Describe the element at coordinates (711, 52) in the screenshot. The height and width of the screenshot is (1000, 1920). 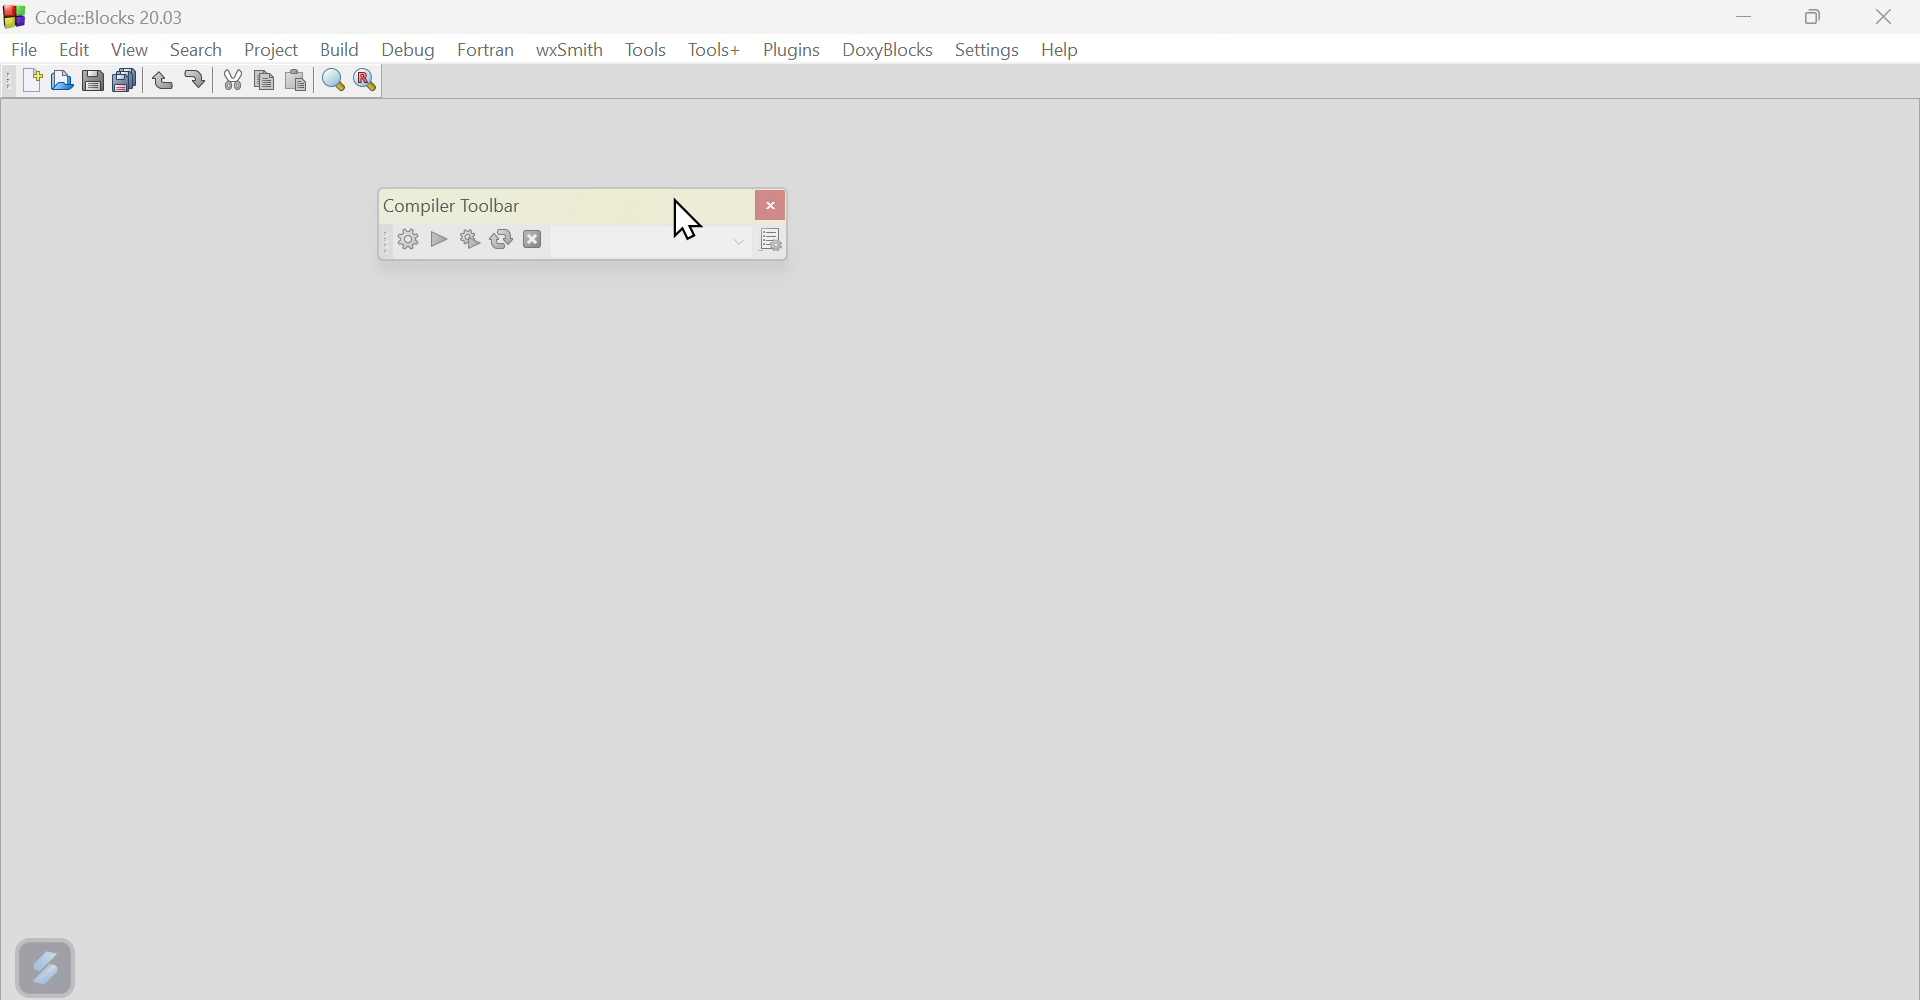
I see `Tools+` at that location.